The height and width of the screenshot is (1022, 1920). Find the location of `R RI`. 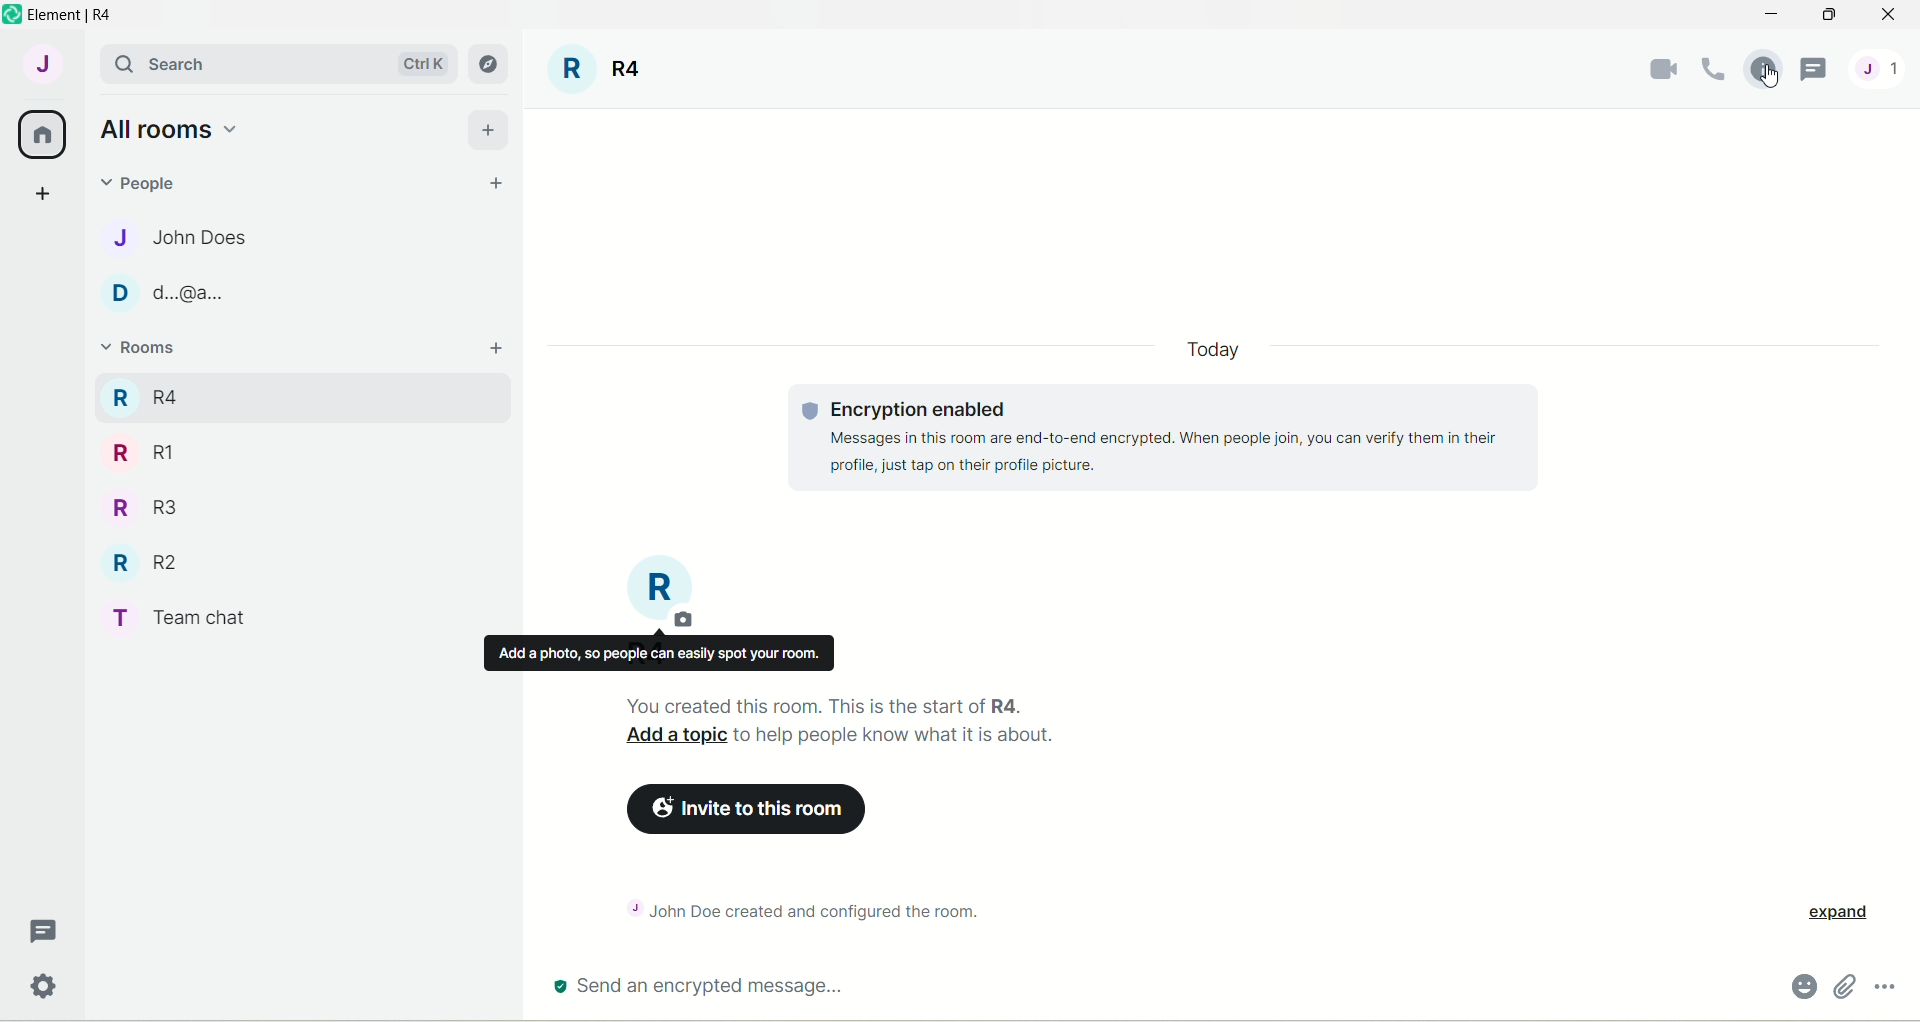

R RI is located at coordinates (143, 452).